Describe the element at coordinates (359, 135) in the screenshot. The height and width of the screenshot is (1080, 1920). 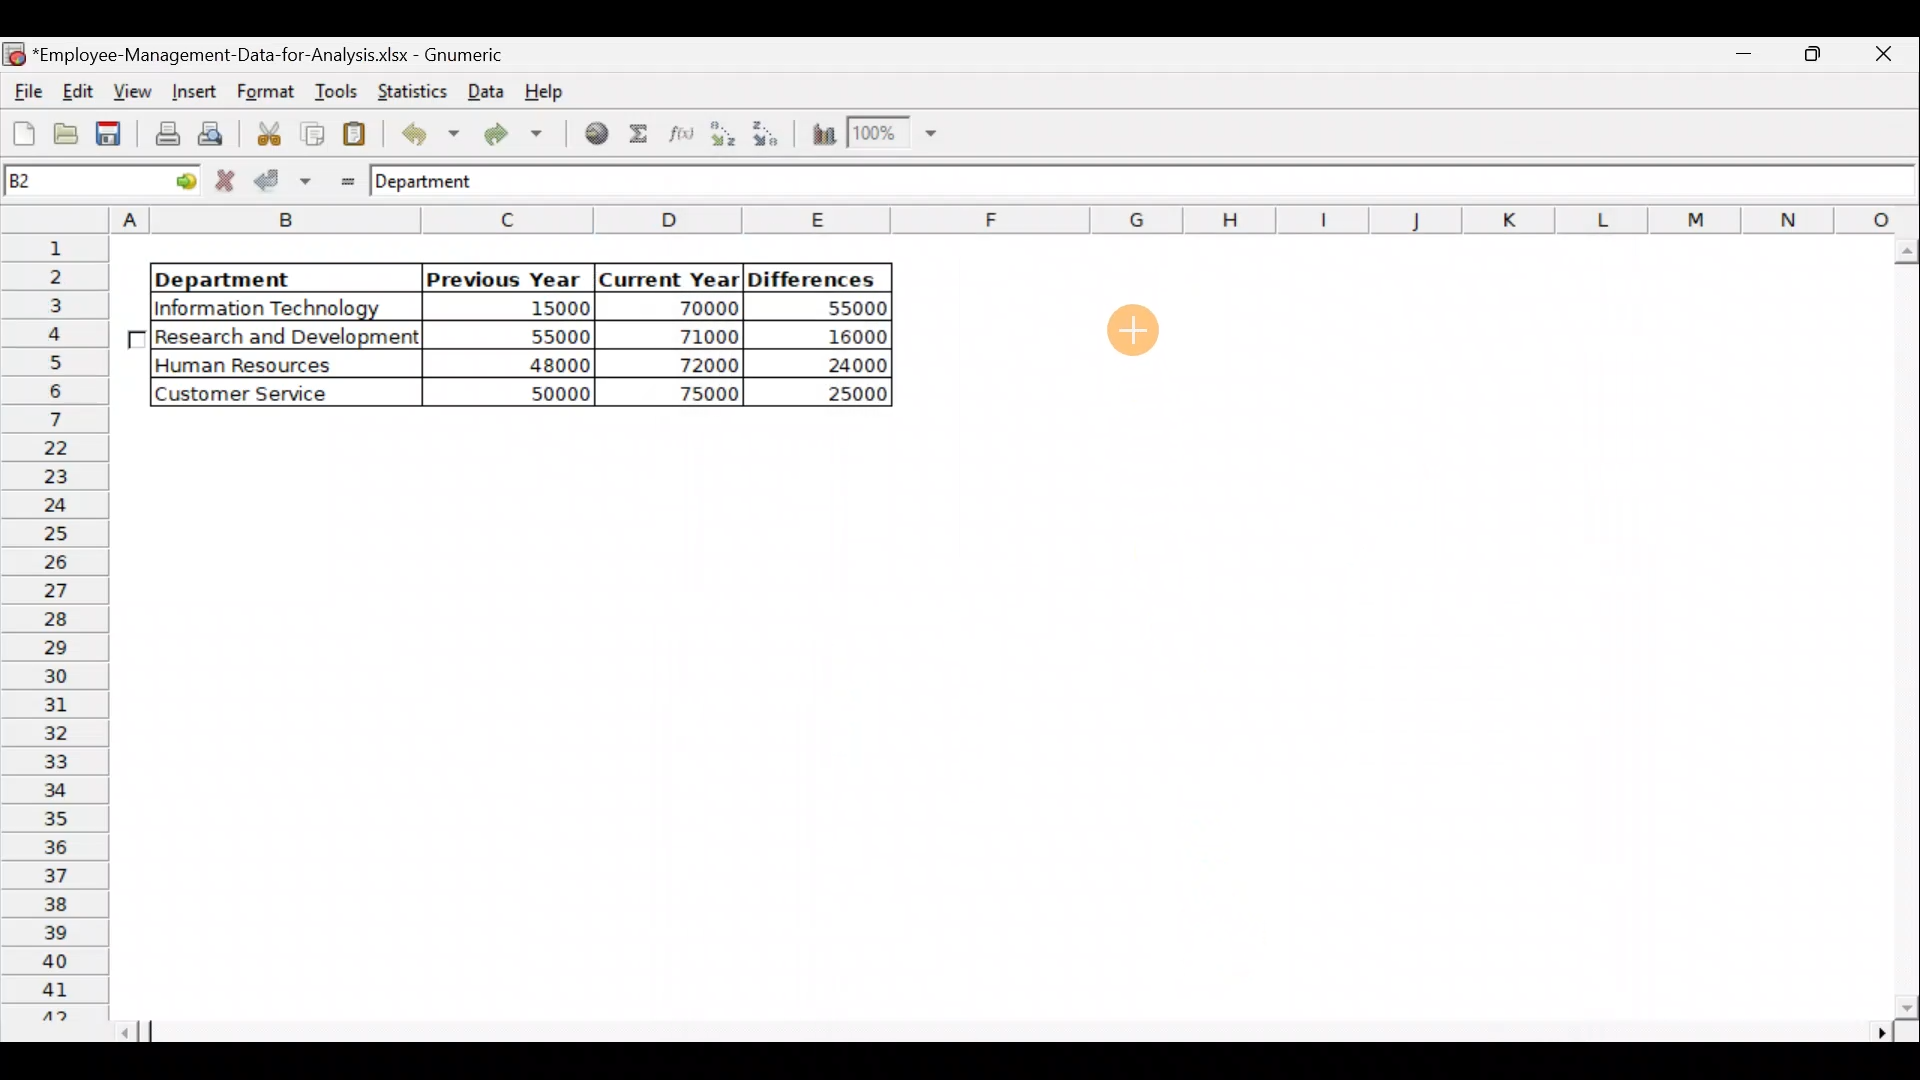
I see `Paste the clipboard` at that location.